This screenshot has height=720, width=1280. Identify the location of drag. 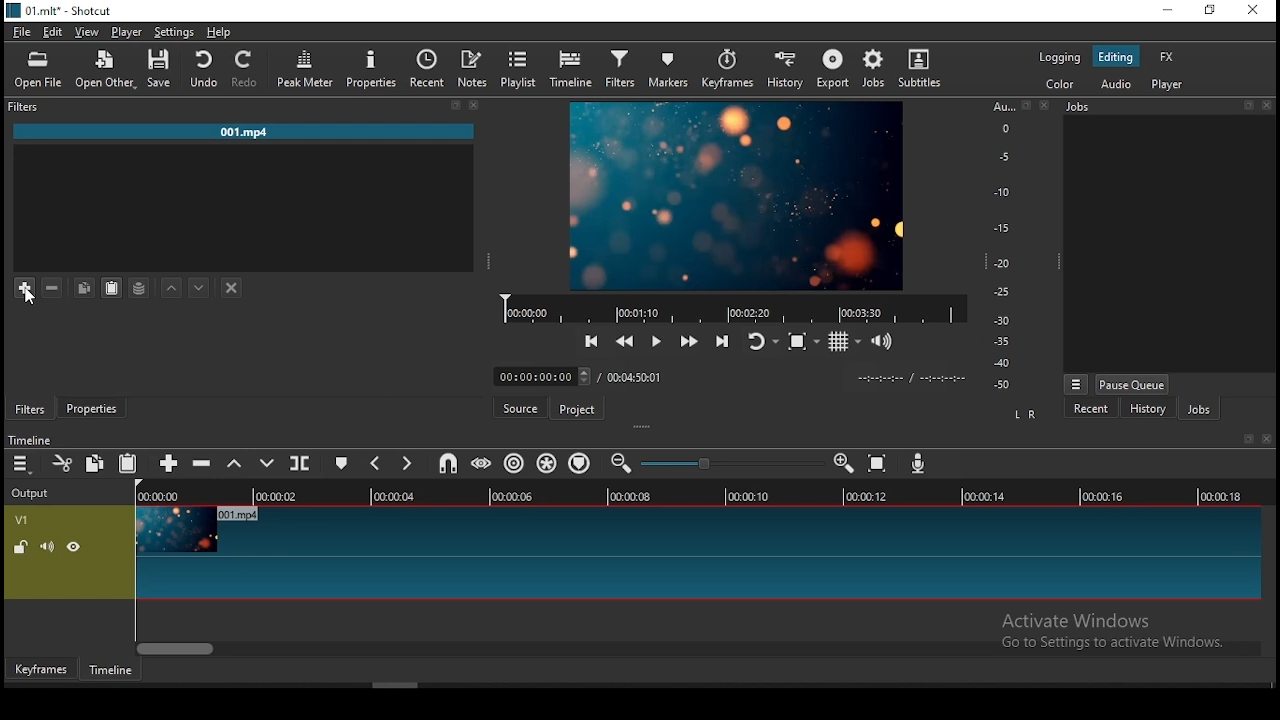
(493, 261).